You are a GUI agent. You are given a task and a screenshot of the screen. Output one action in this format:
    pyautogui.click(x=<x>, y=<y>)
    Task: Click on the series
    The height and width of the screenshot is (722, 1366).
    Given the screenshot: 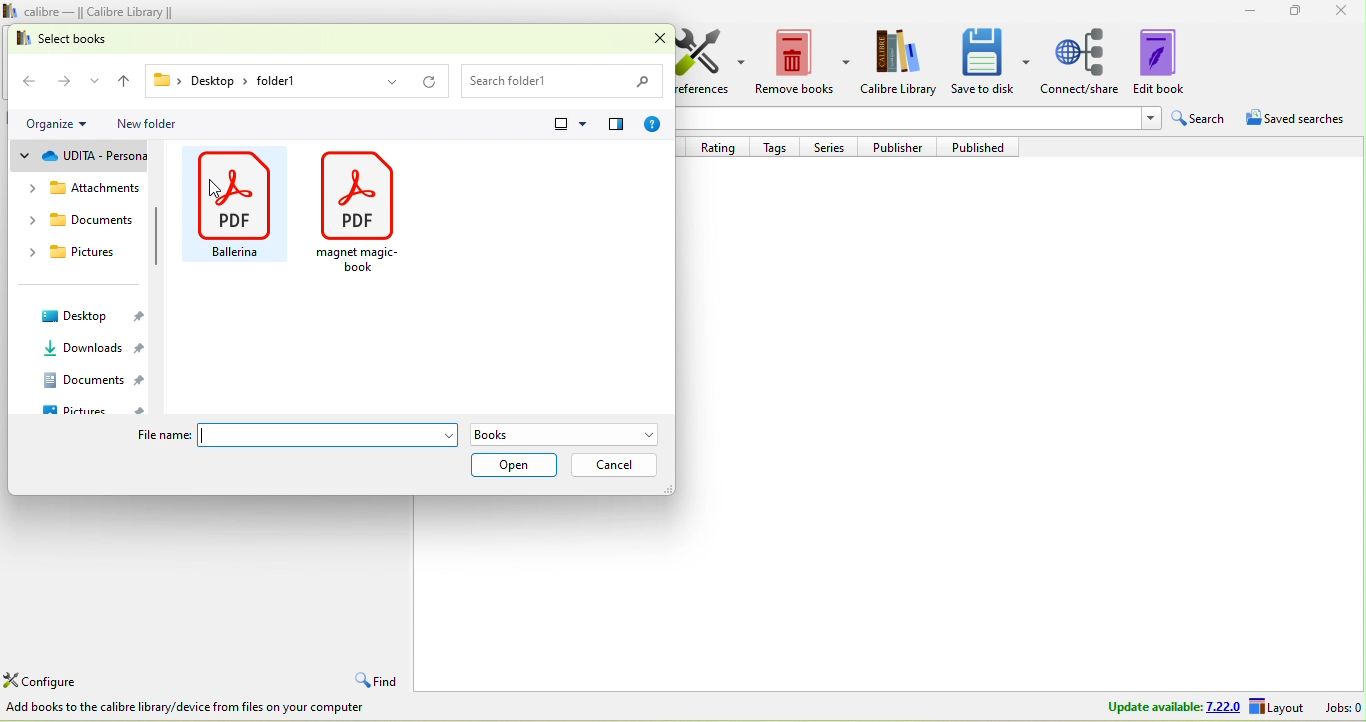 What is the action you would take?
    pyautogui.click(x=834, y=147)
    